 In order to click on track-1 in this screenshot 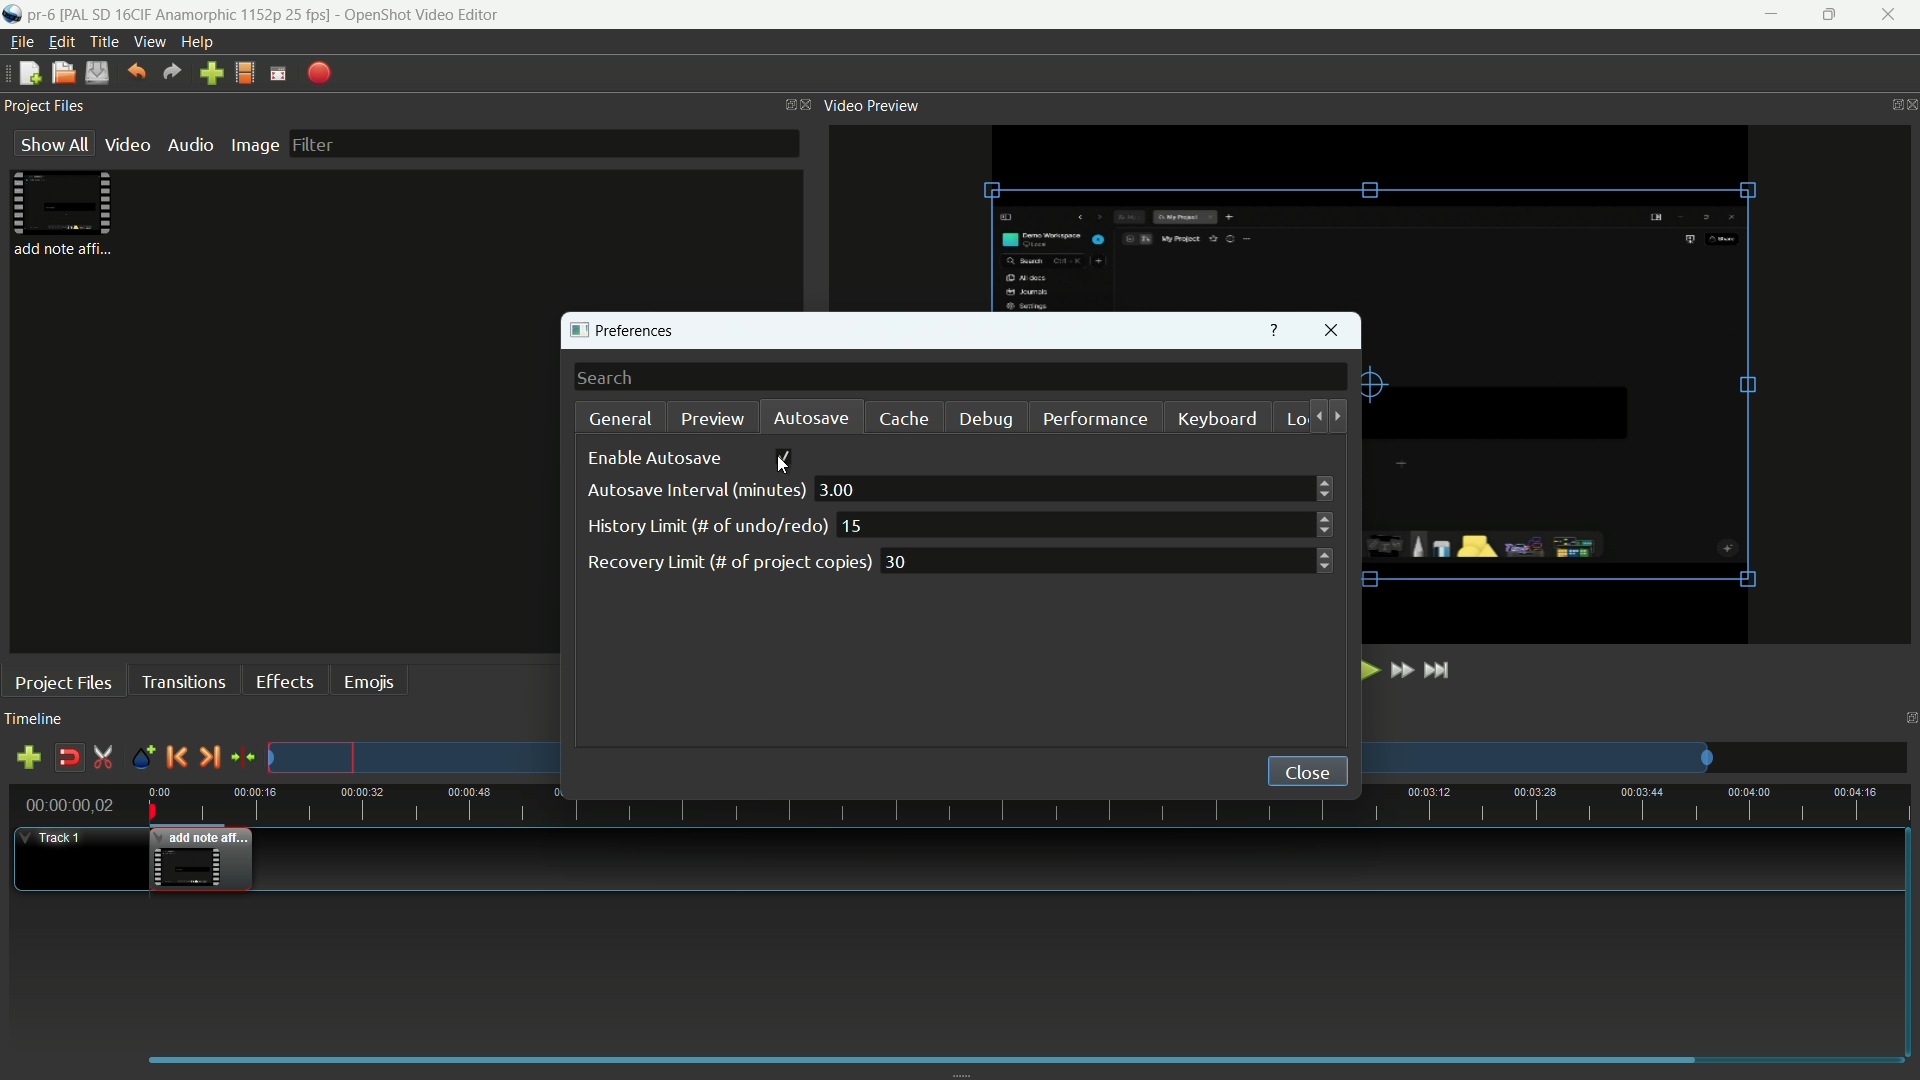, I will do `click(63, 838)`.